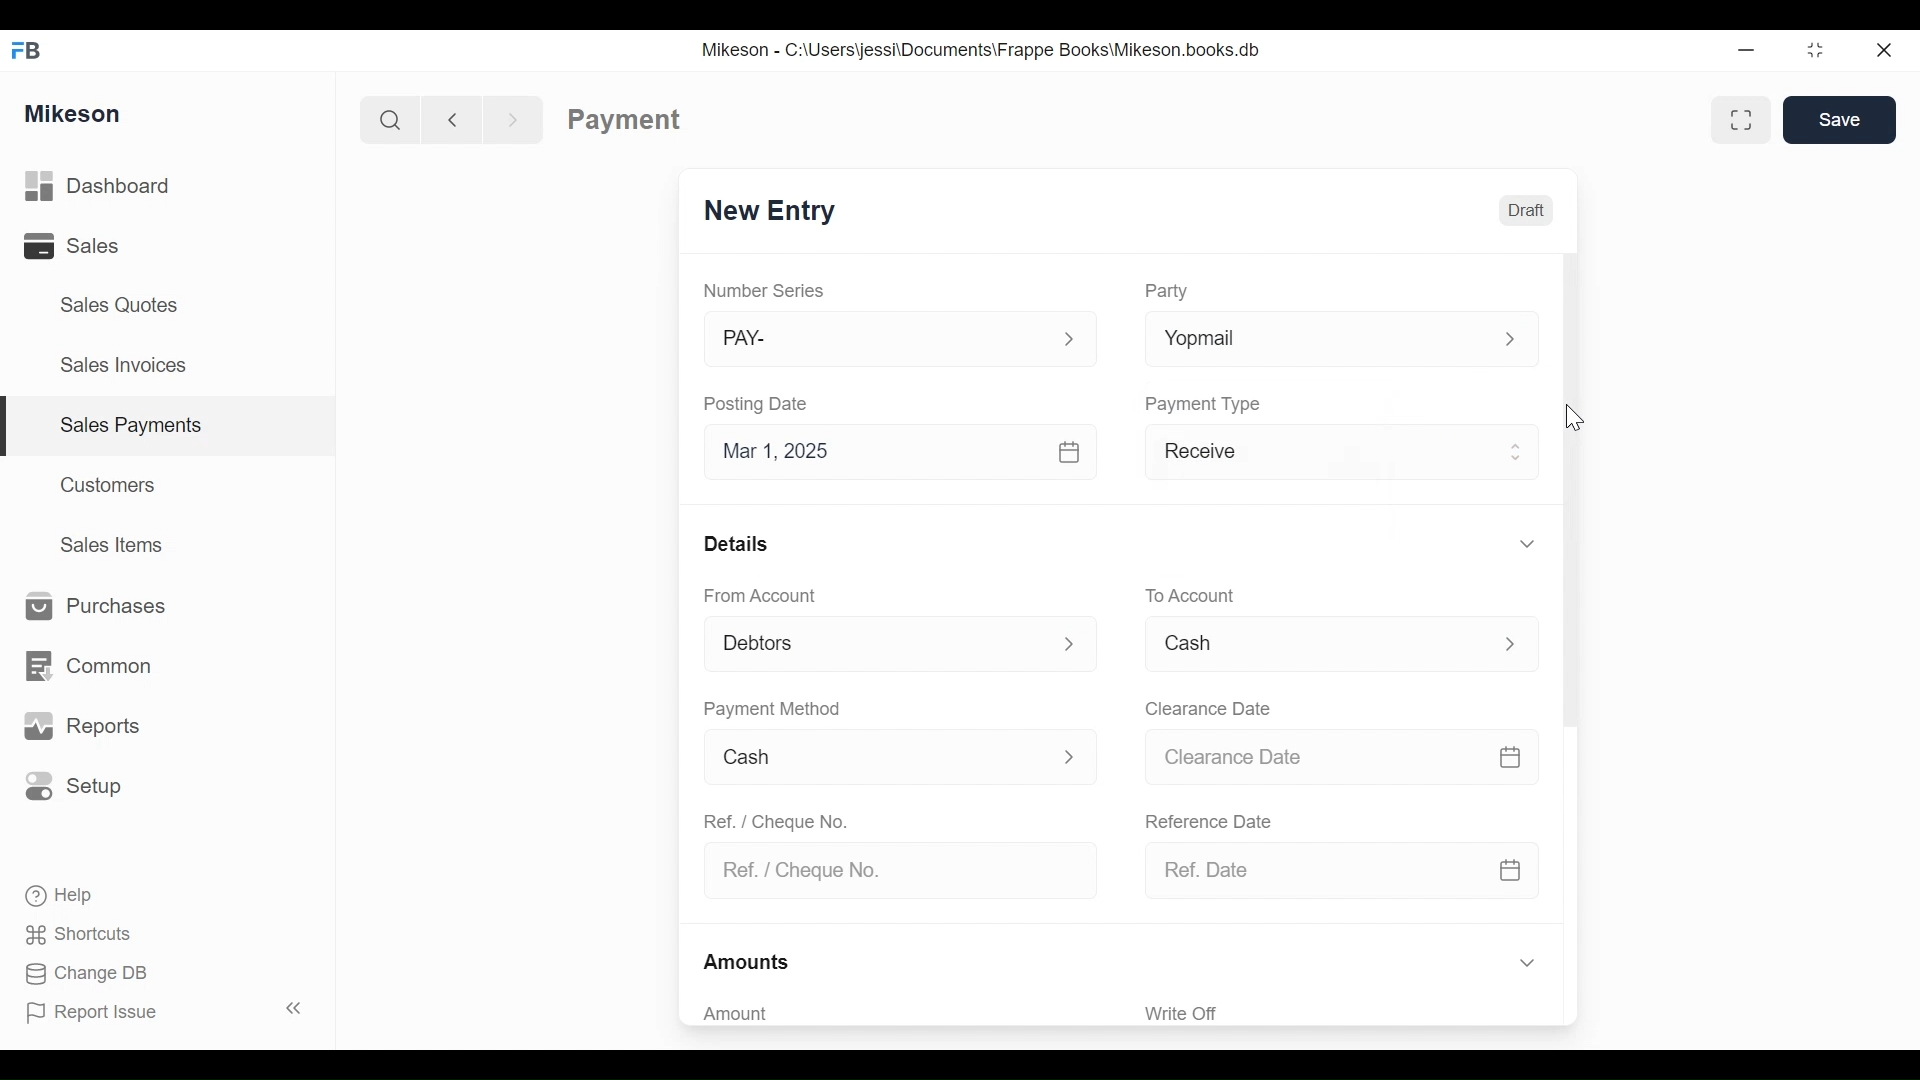 The width and height of the screenshot is (1920, 1080). What do you see at coordinates (1220, 820) in the screenshot?
I see `Reference date` at bounding box center [1220, 820].